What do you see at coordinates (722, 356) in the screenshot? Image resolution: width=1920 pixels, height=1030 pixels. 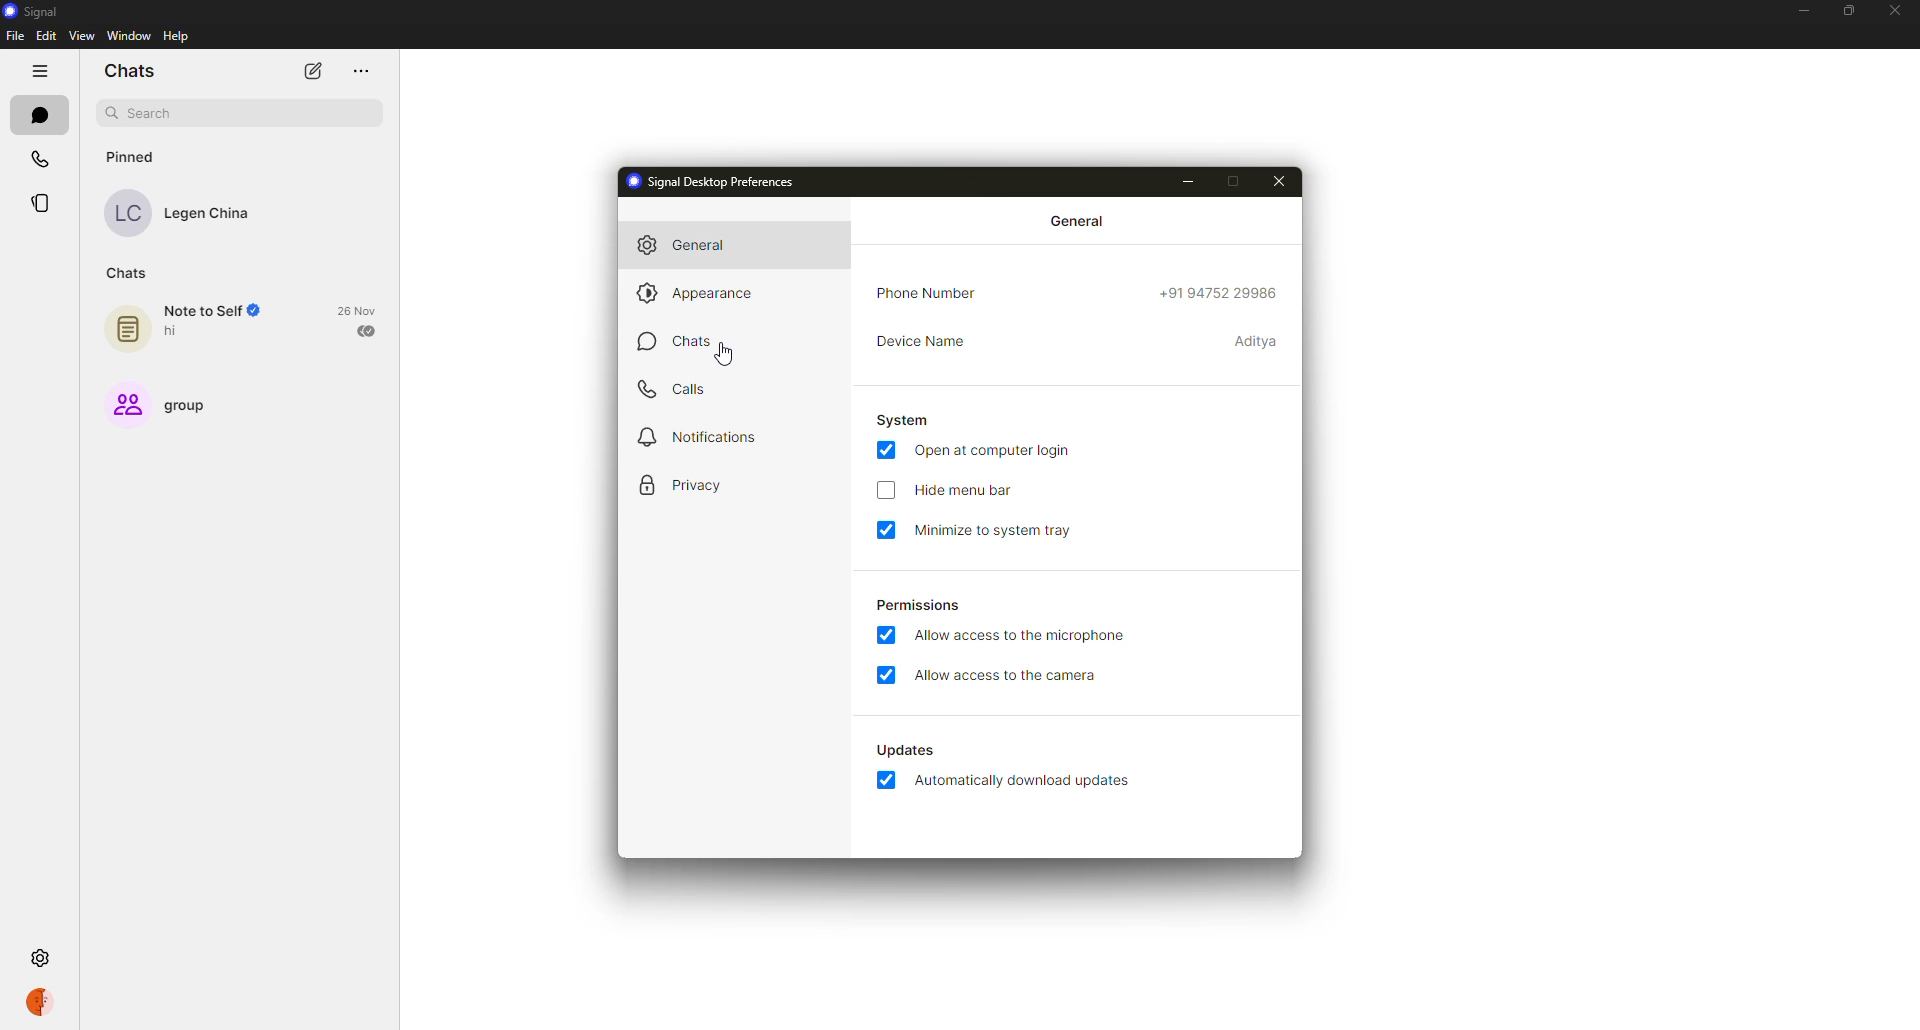 I see `cursor` at bounding box center [722, 356].